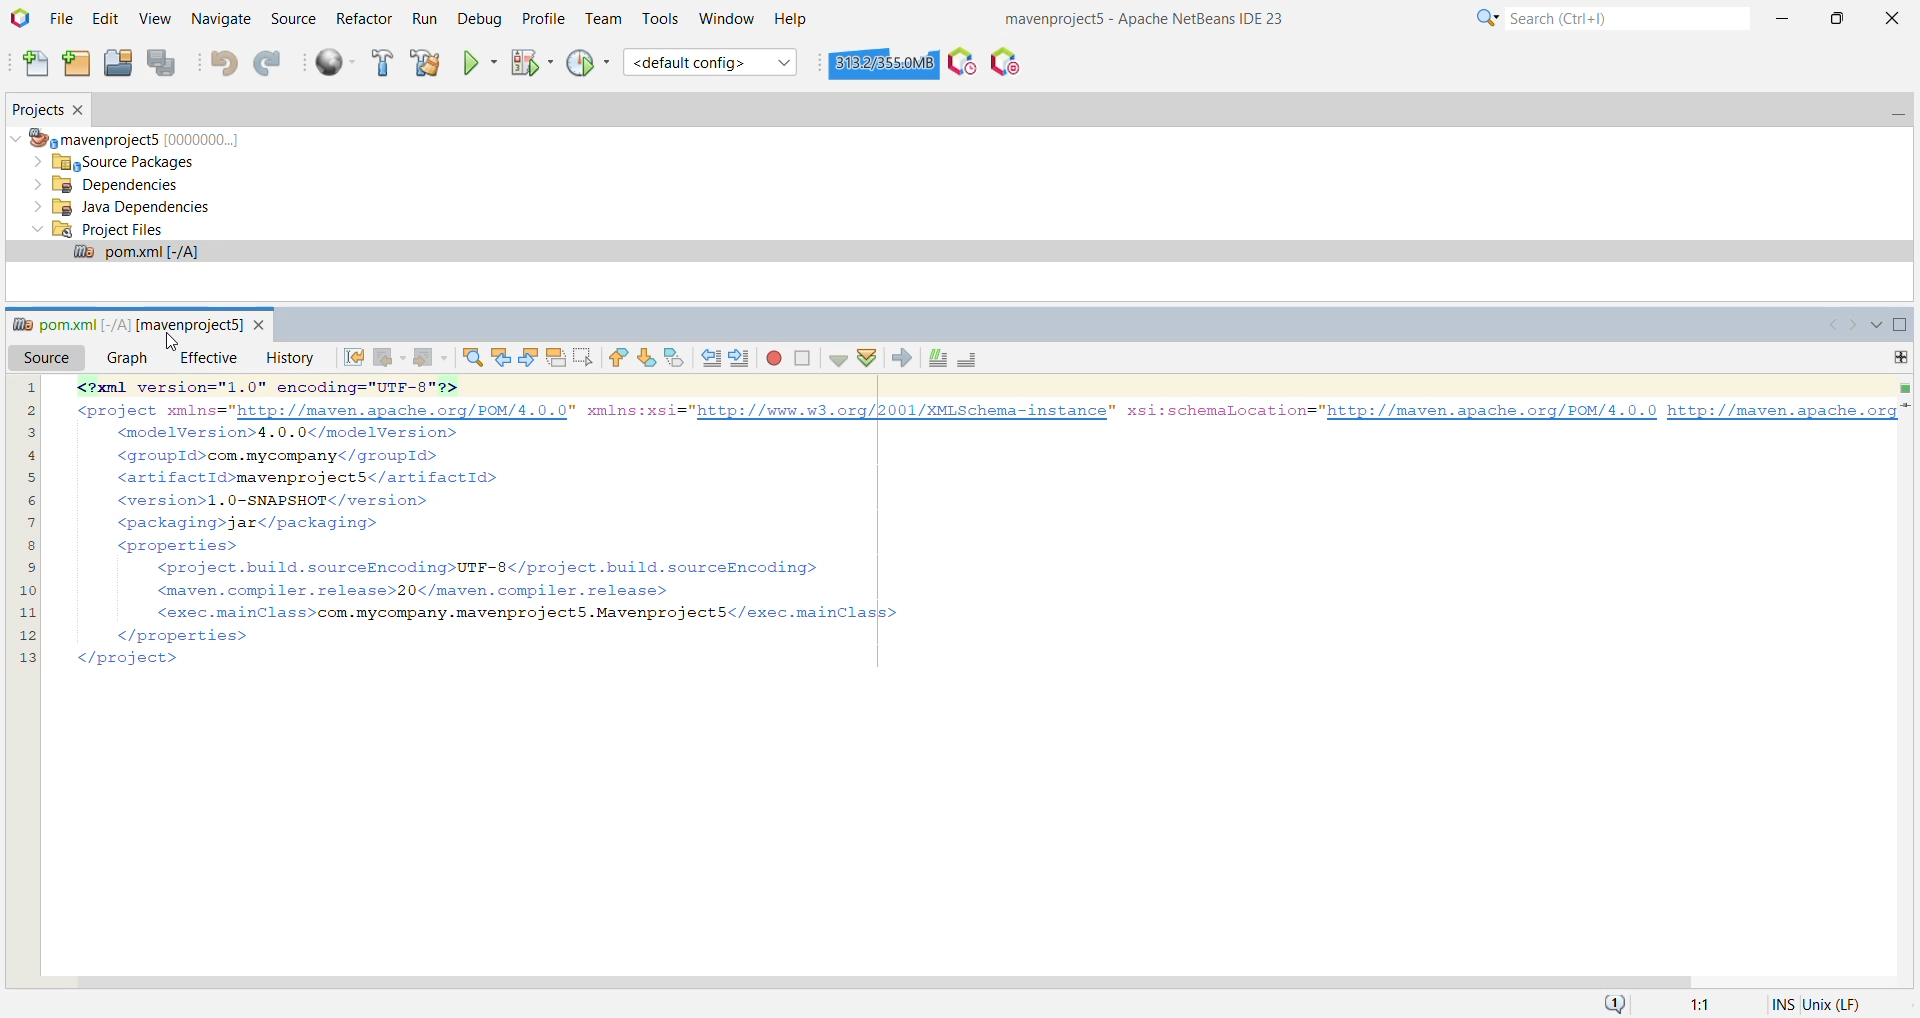  What do you see at coordinates (80, 108) in the screenshot?
I see `Close Project Window` at bounding box center [80, 108].